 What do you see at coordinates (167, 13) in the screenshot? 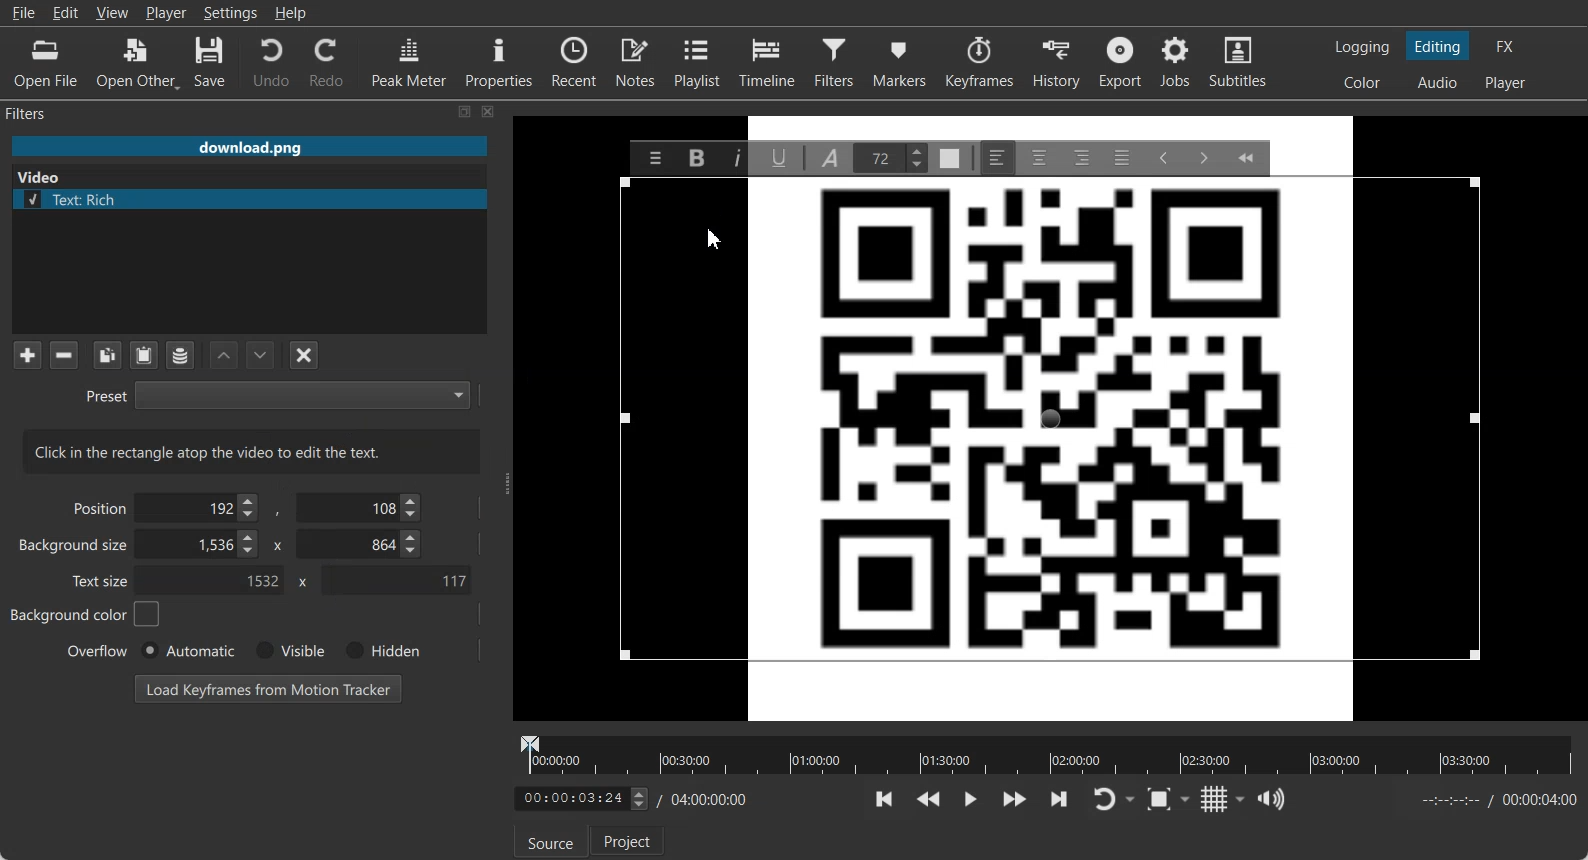
I see `Player` at bounding box center [167, 13].